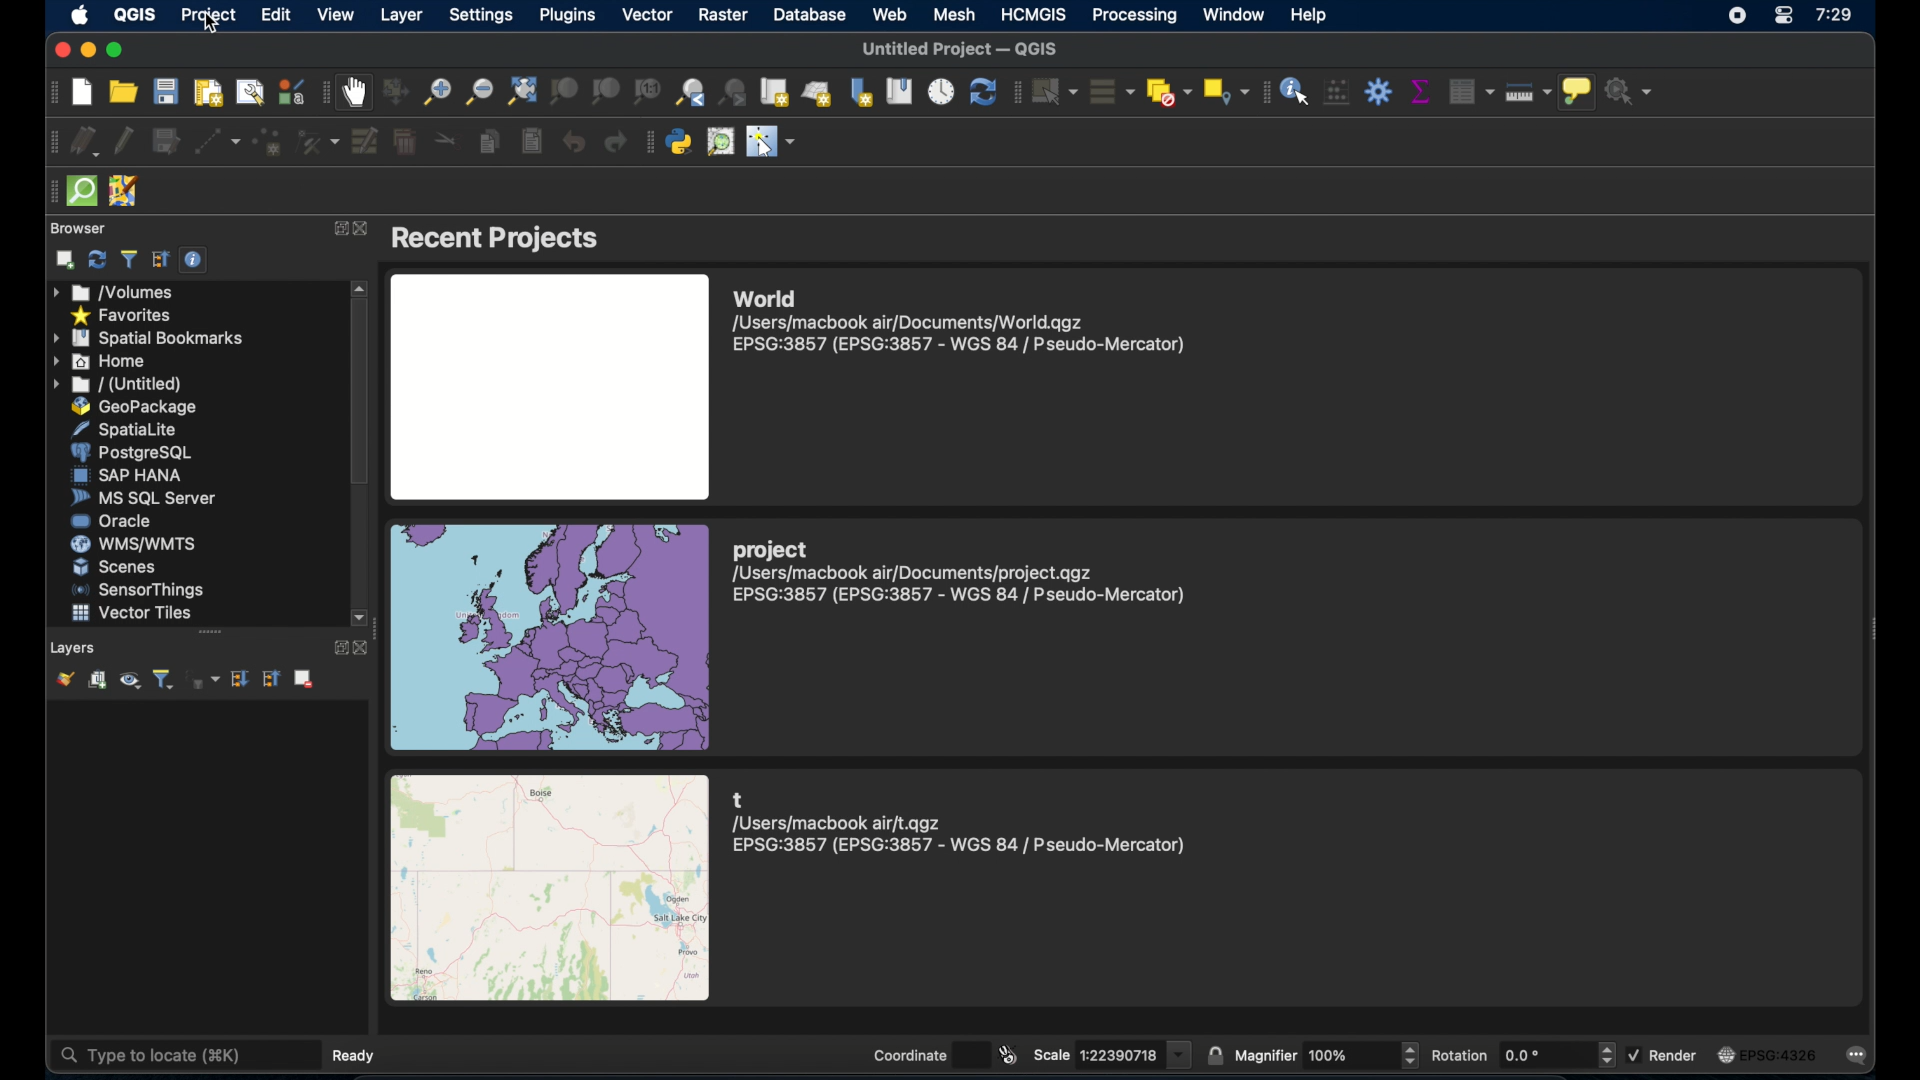 The width and height of the screenshot is (1920, 1080). What do you see at coordinates (1121, 1054) in the screenshot?
I see `scale value` at bounding box center [1121, 1054].